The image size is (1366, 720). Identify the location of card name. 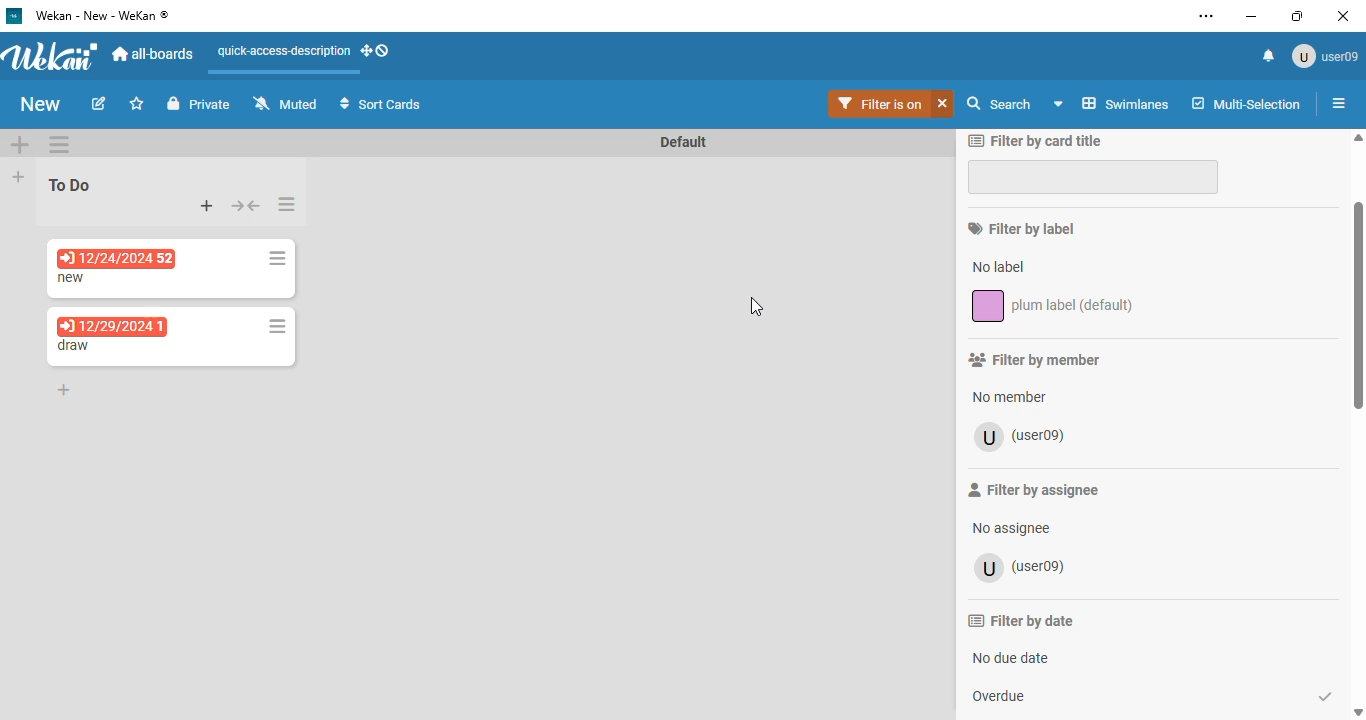
(73, 278).